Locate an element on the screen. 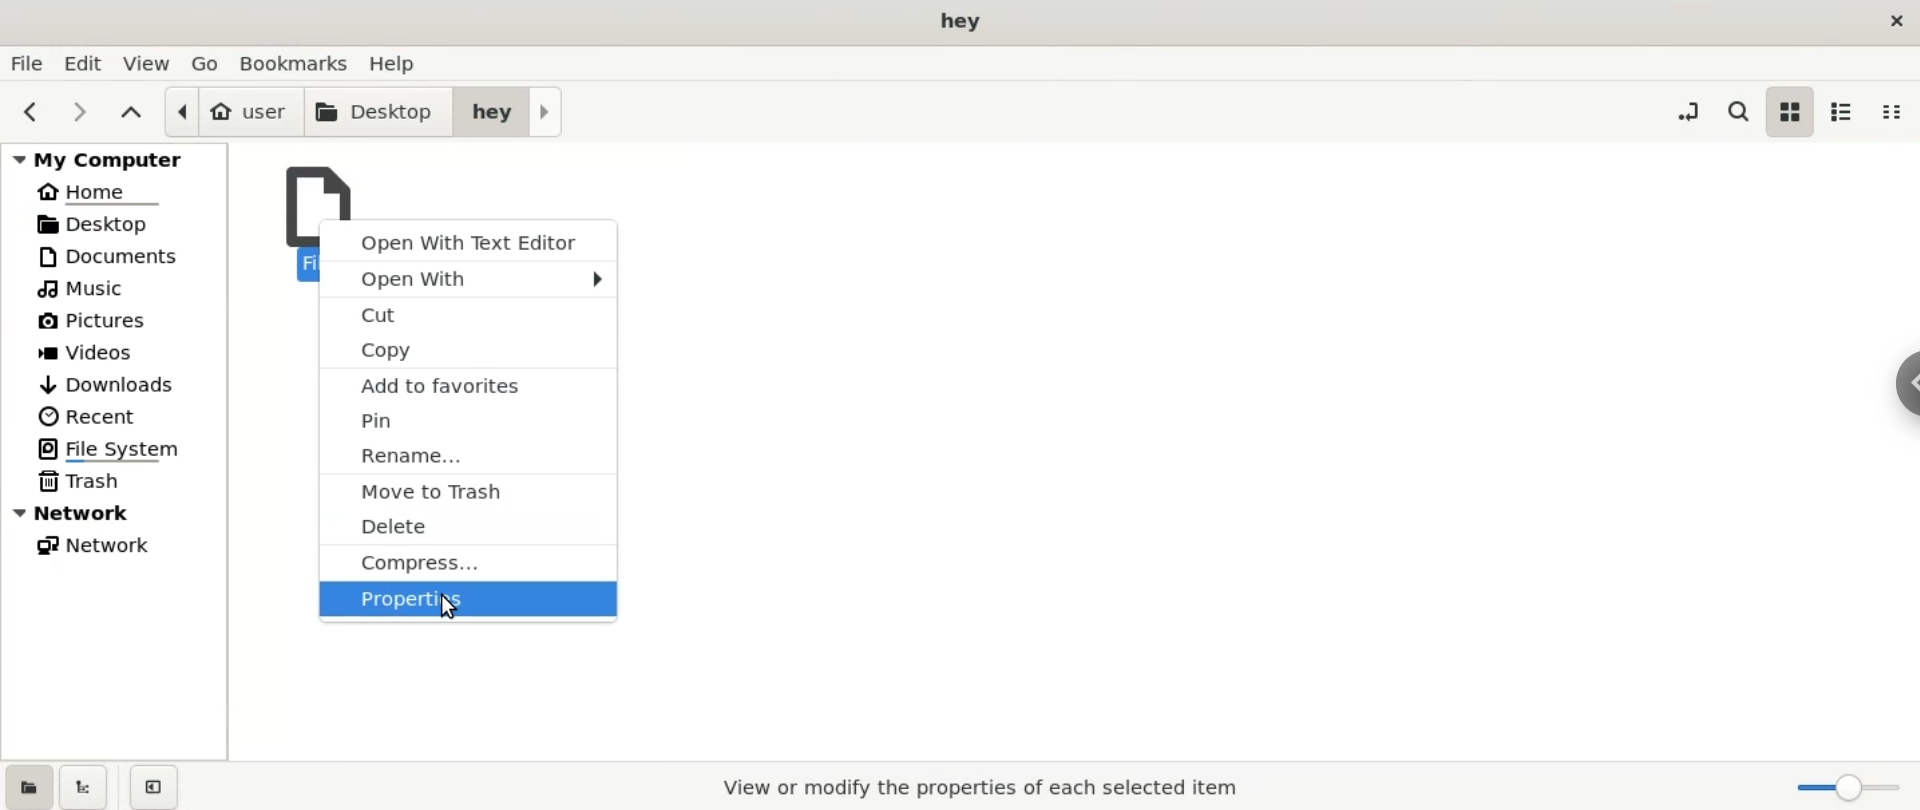 This screenshot has height=810, width=1920. show treeview is located at coordinates (90, 786).